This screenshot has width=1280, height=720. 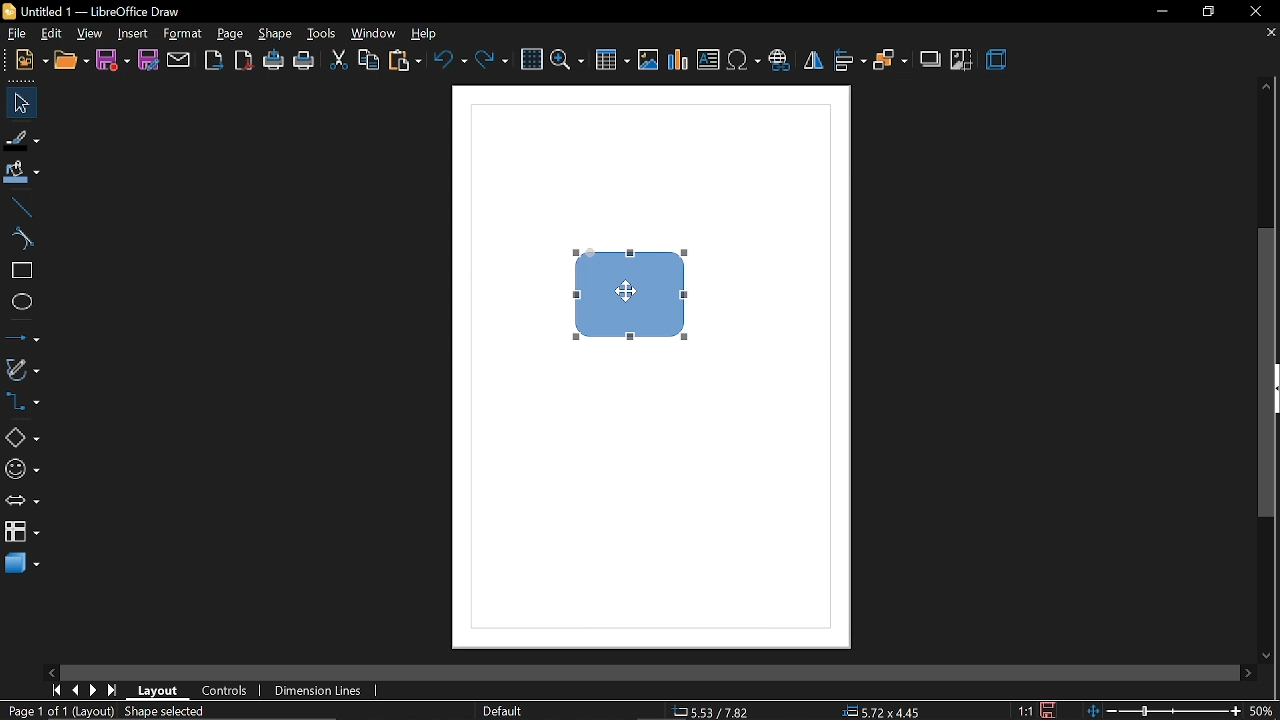 I want to click on close tab, so click(x=1269, y=34).